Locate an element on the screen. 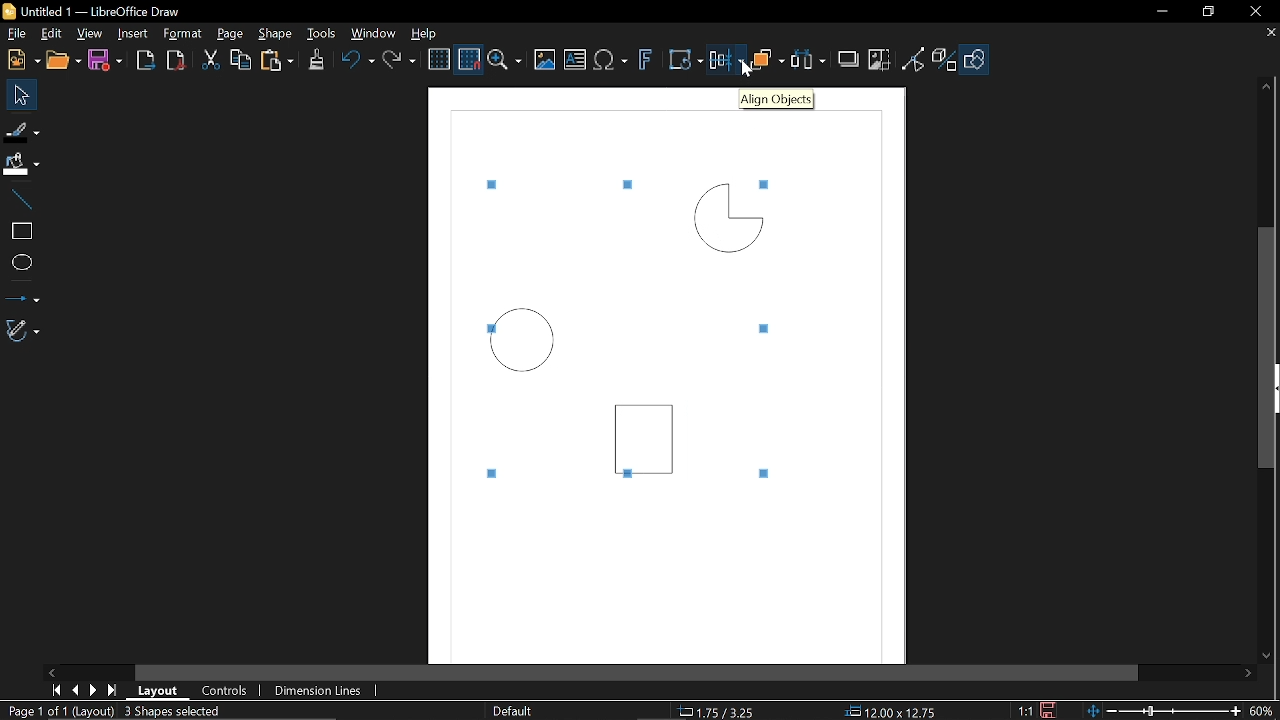 The image size is (1280, 720). Shadow is located at coordinates (848, 61).